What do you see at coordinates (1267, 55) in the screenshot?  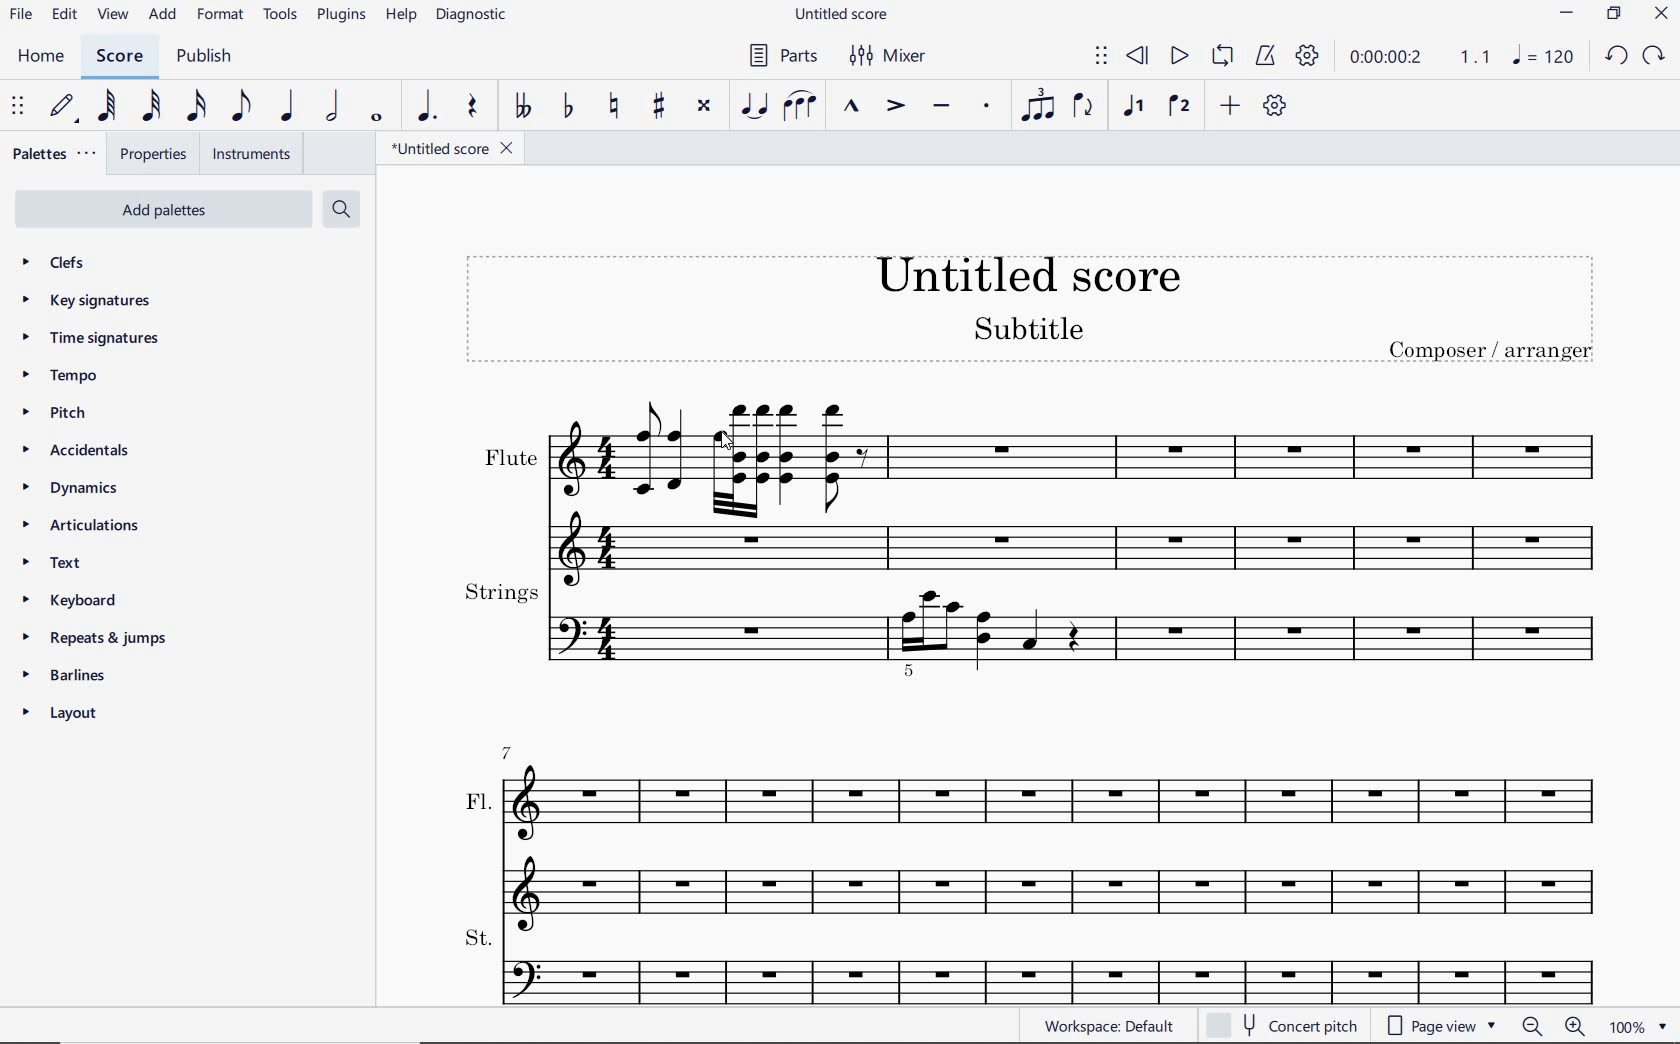 I see `METRONOME` at bounding box center [1267, 55].